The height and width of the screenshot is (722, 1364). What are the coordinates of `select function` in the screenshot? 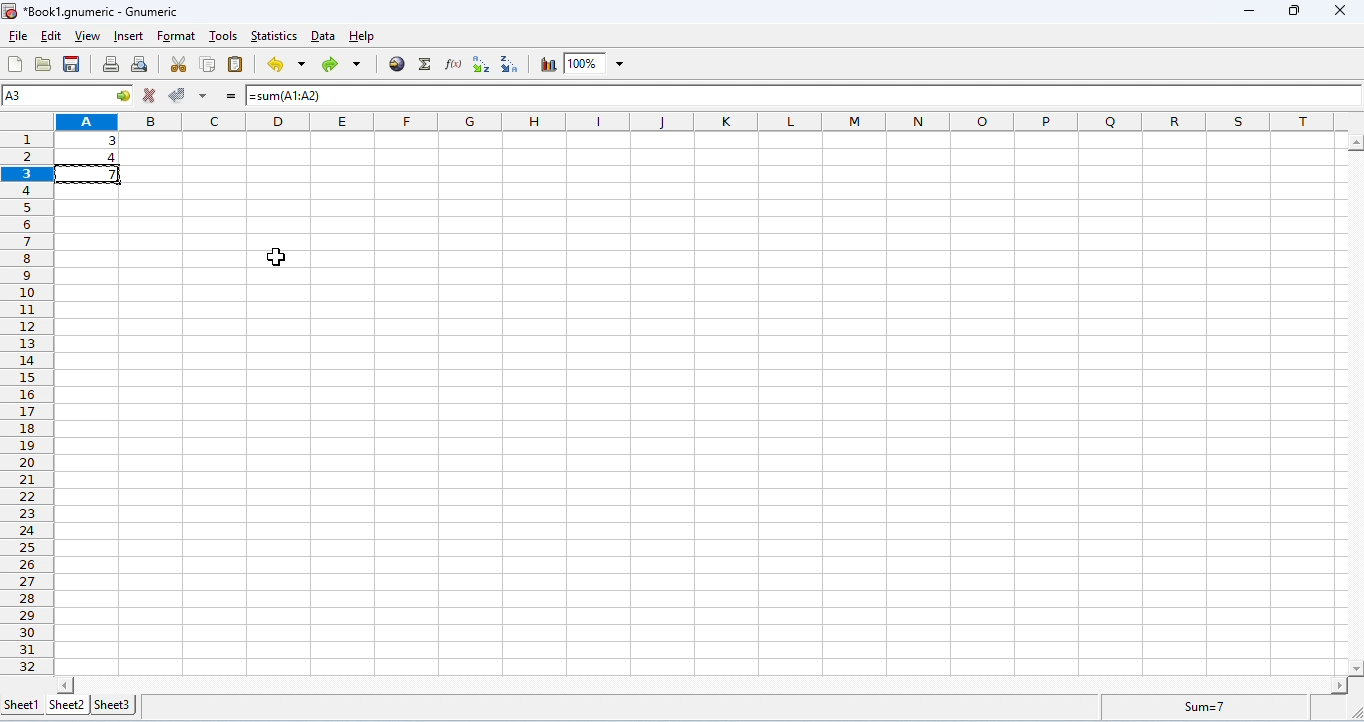 It's located at (425, 65).